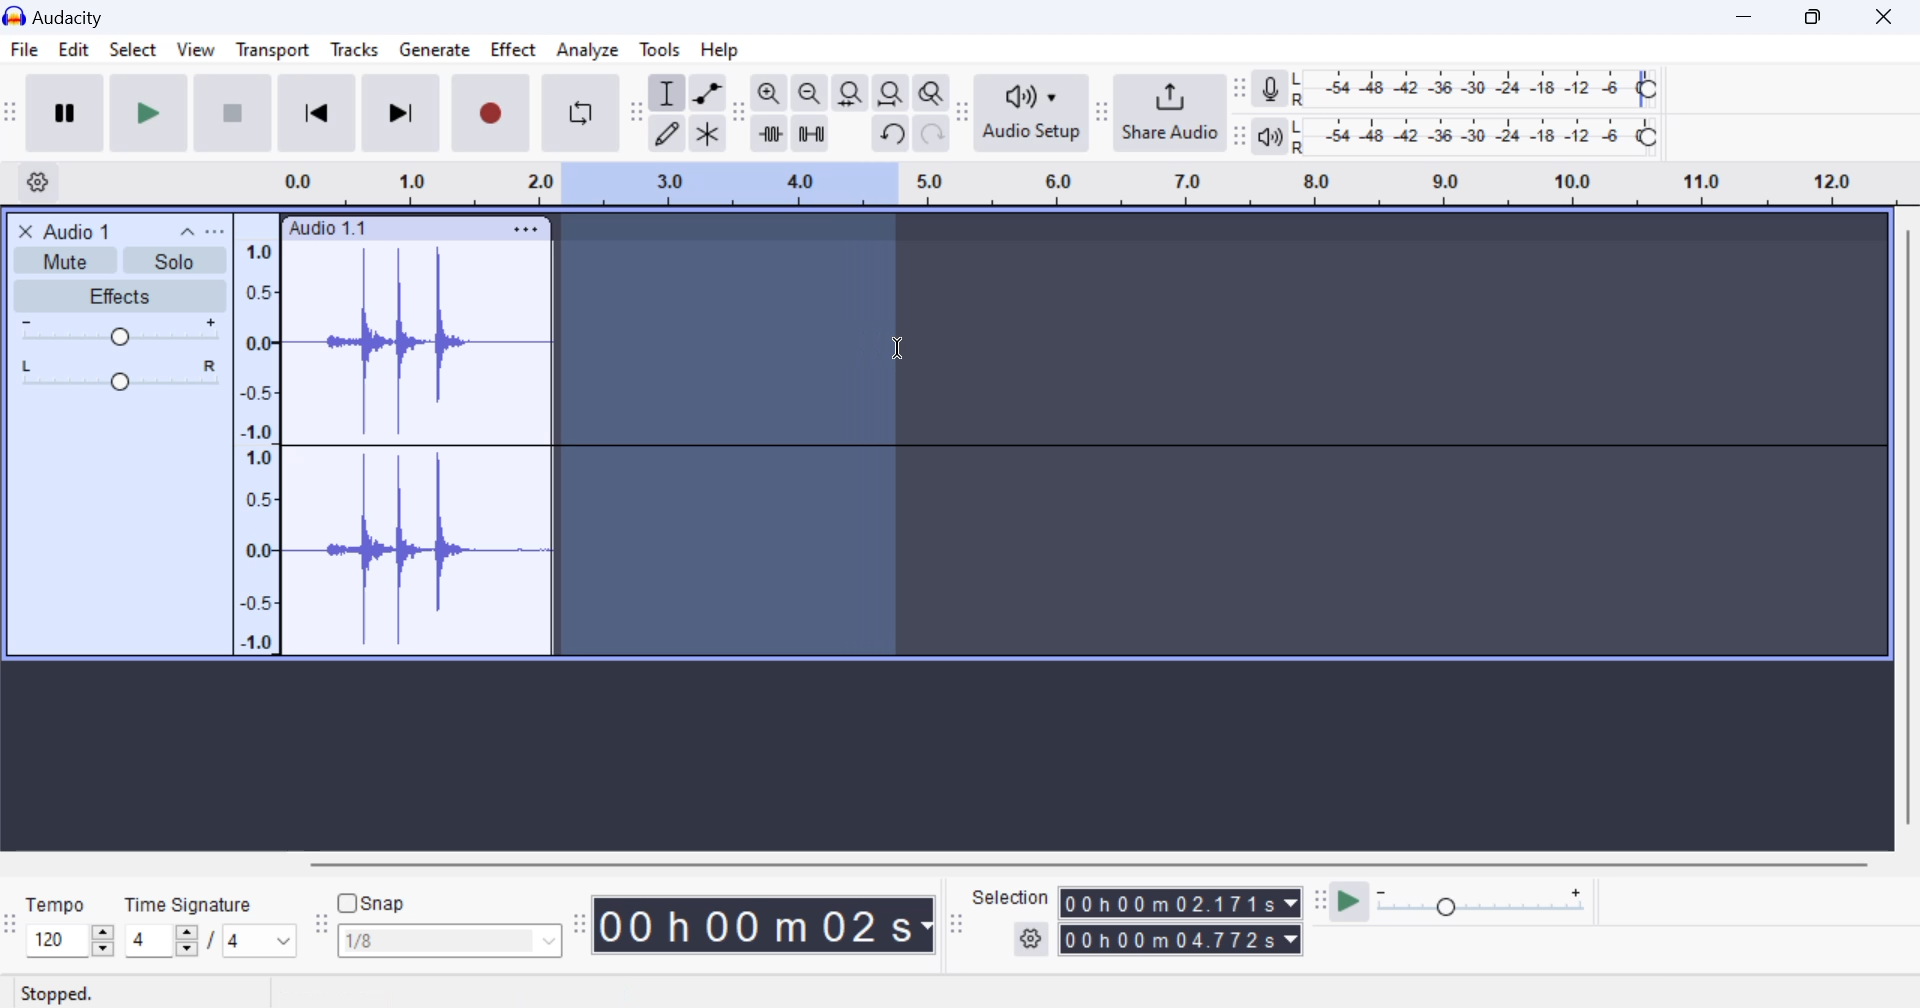  What do you see at coordinates (116, 332) in the screenshot?
I see `Volume` at bounding box center [116, 332].